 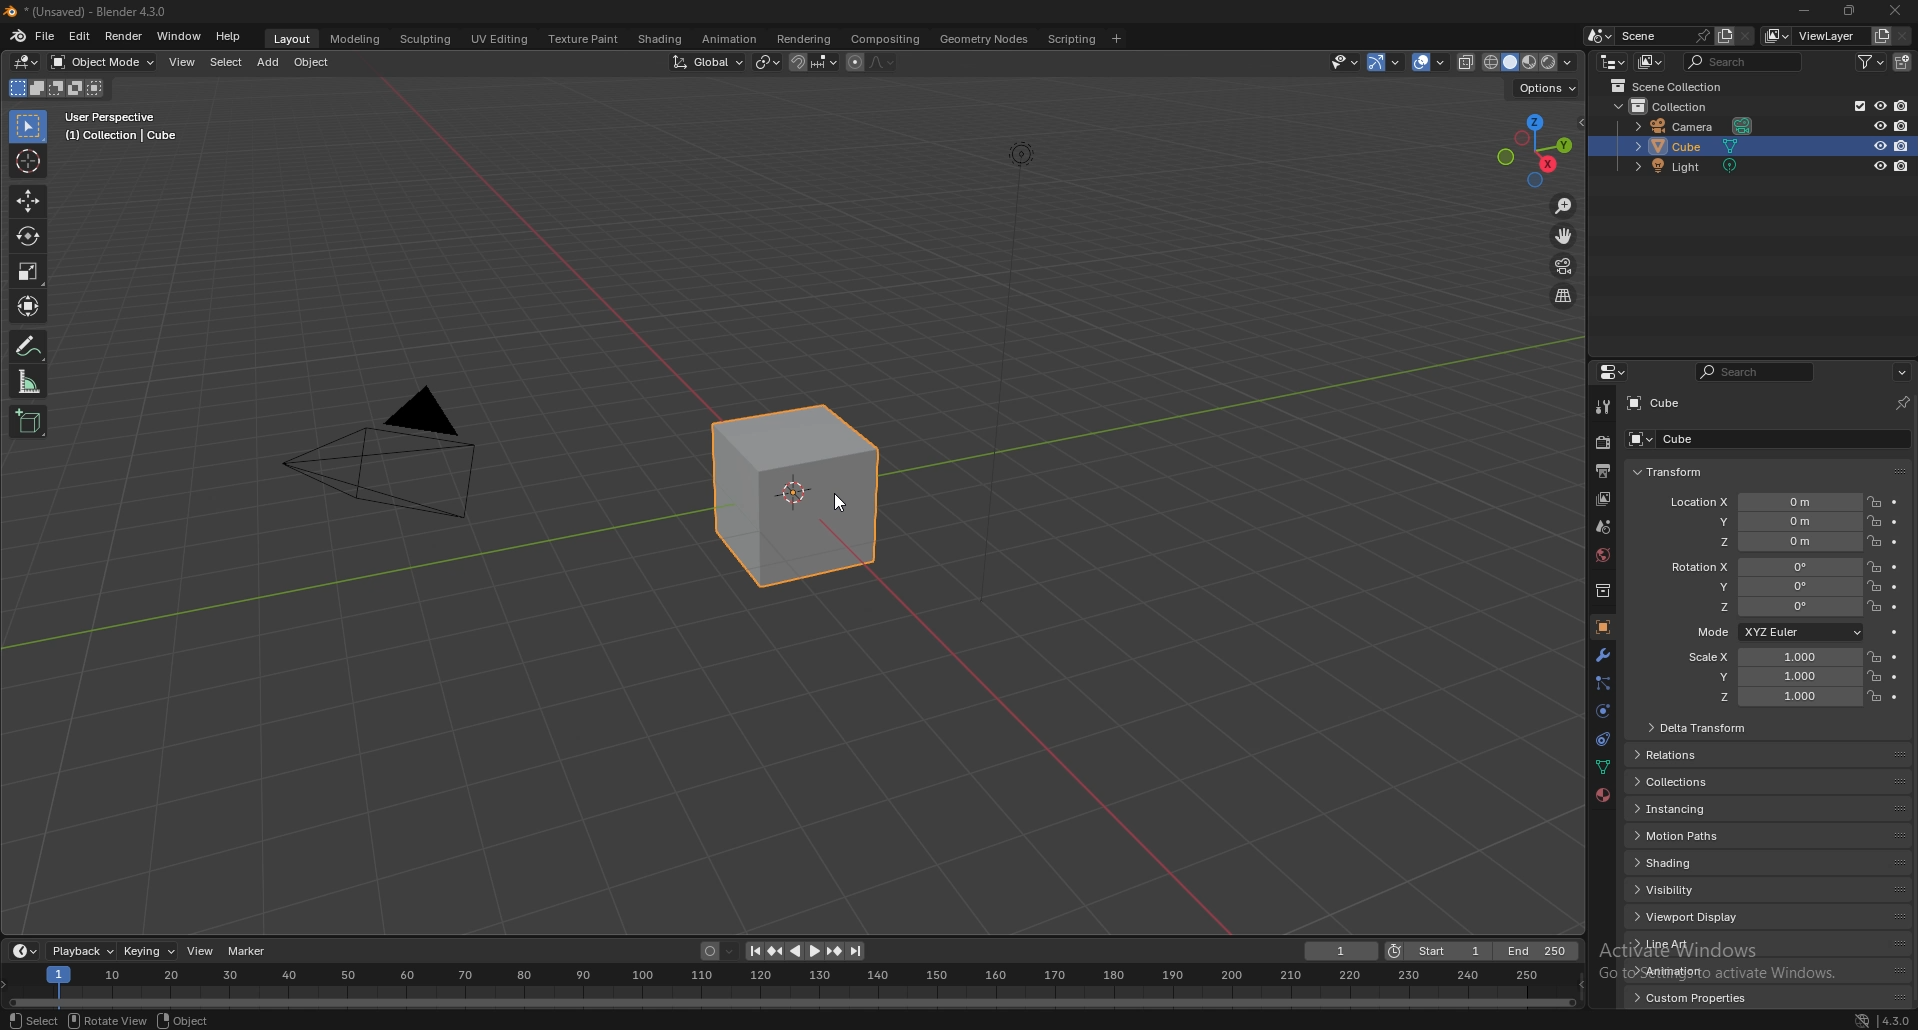 I want to click on camera, so click(x=390, y=450).